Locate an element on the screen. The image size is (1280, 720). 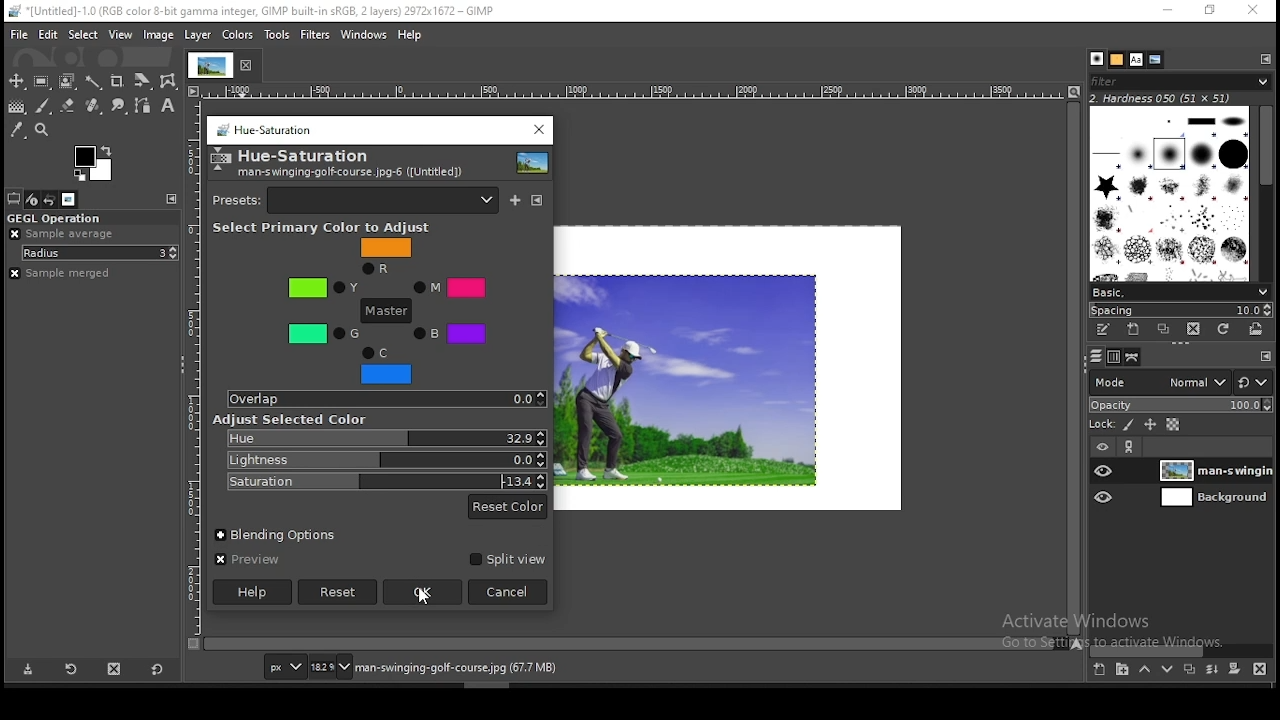
spacing is located at coordinates (1178, 310).